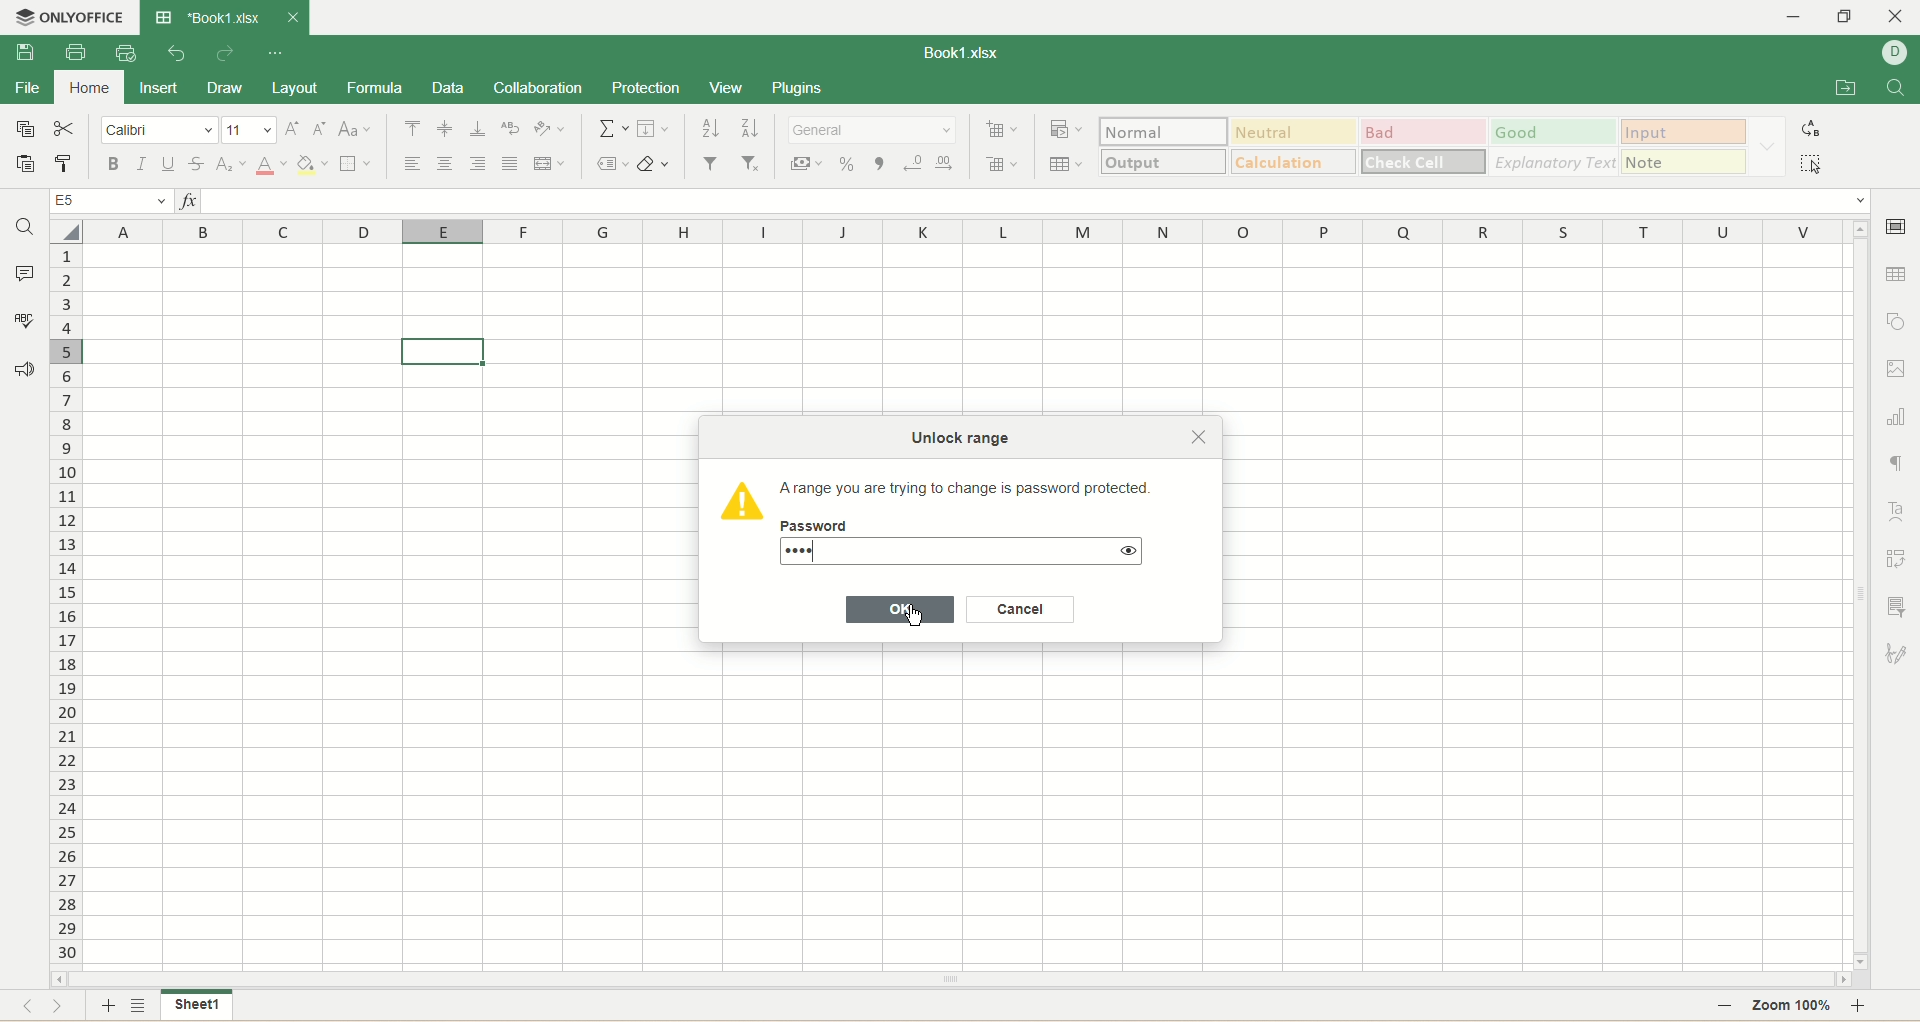  What do you see at coordinates (1423, 161) in the screenshot?
I see `check cell` at bounding box center [1423, 161].